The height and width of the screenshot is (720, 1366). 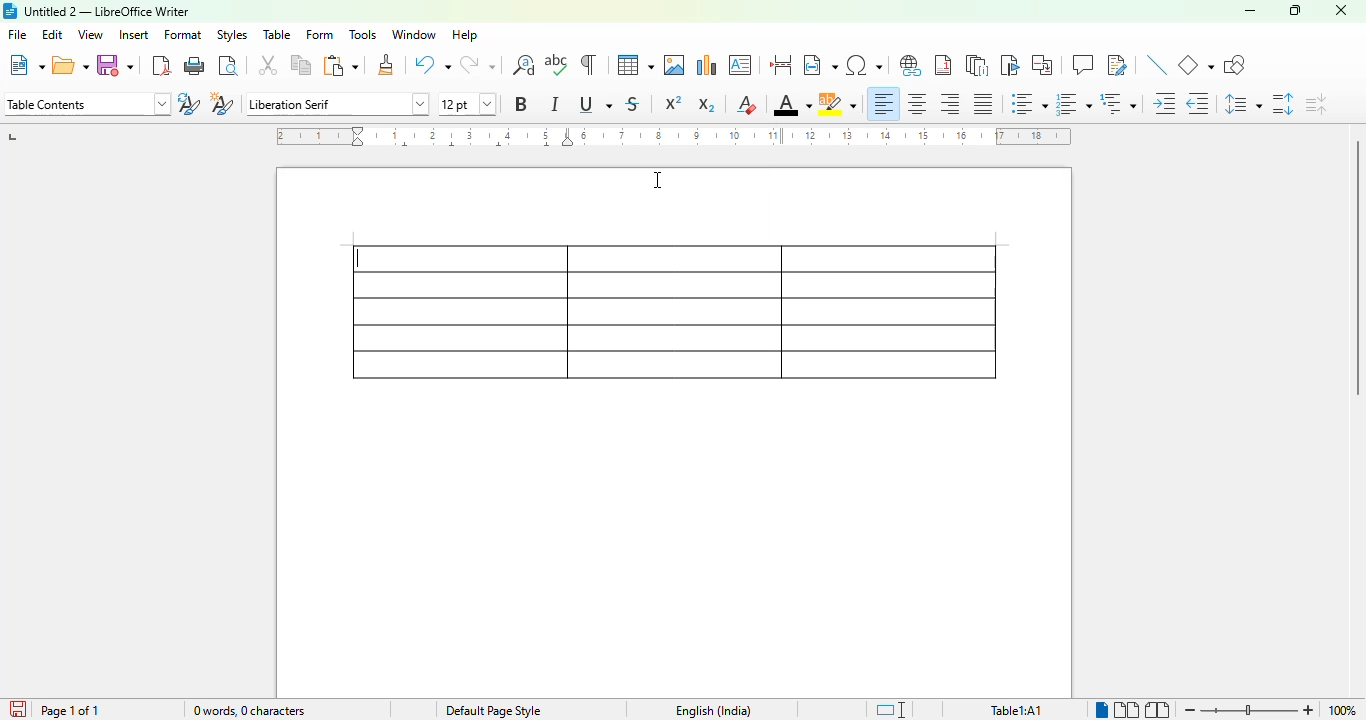 I want to click on update selected style, so click(x=189, y=103).